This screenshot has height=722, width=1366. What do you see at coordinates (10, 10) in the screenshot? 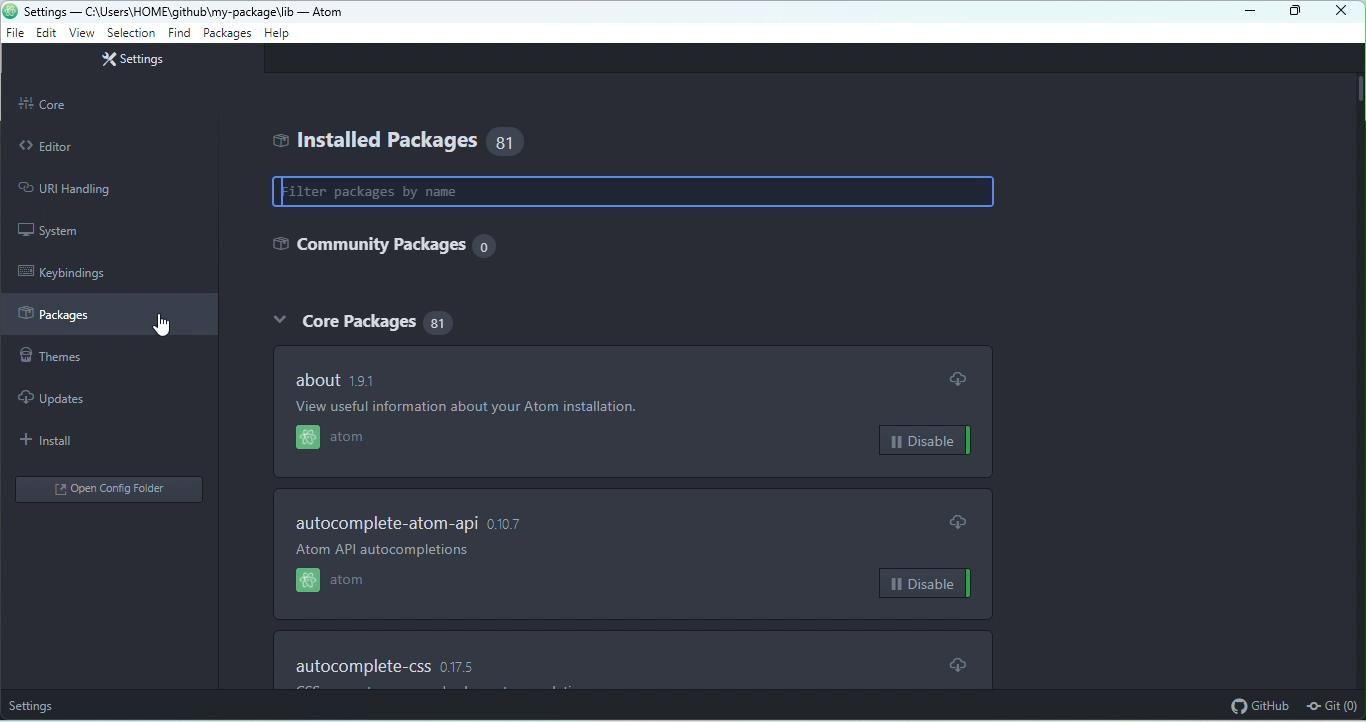
I see `atom icon` at bounding box center [10, 10].